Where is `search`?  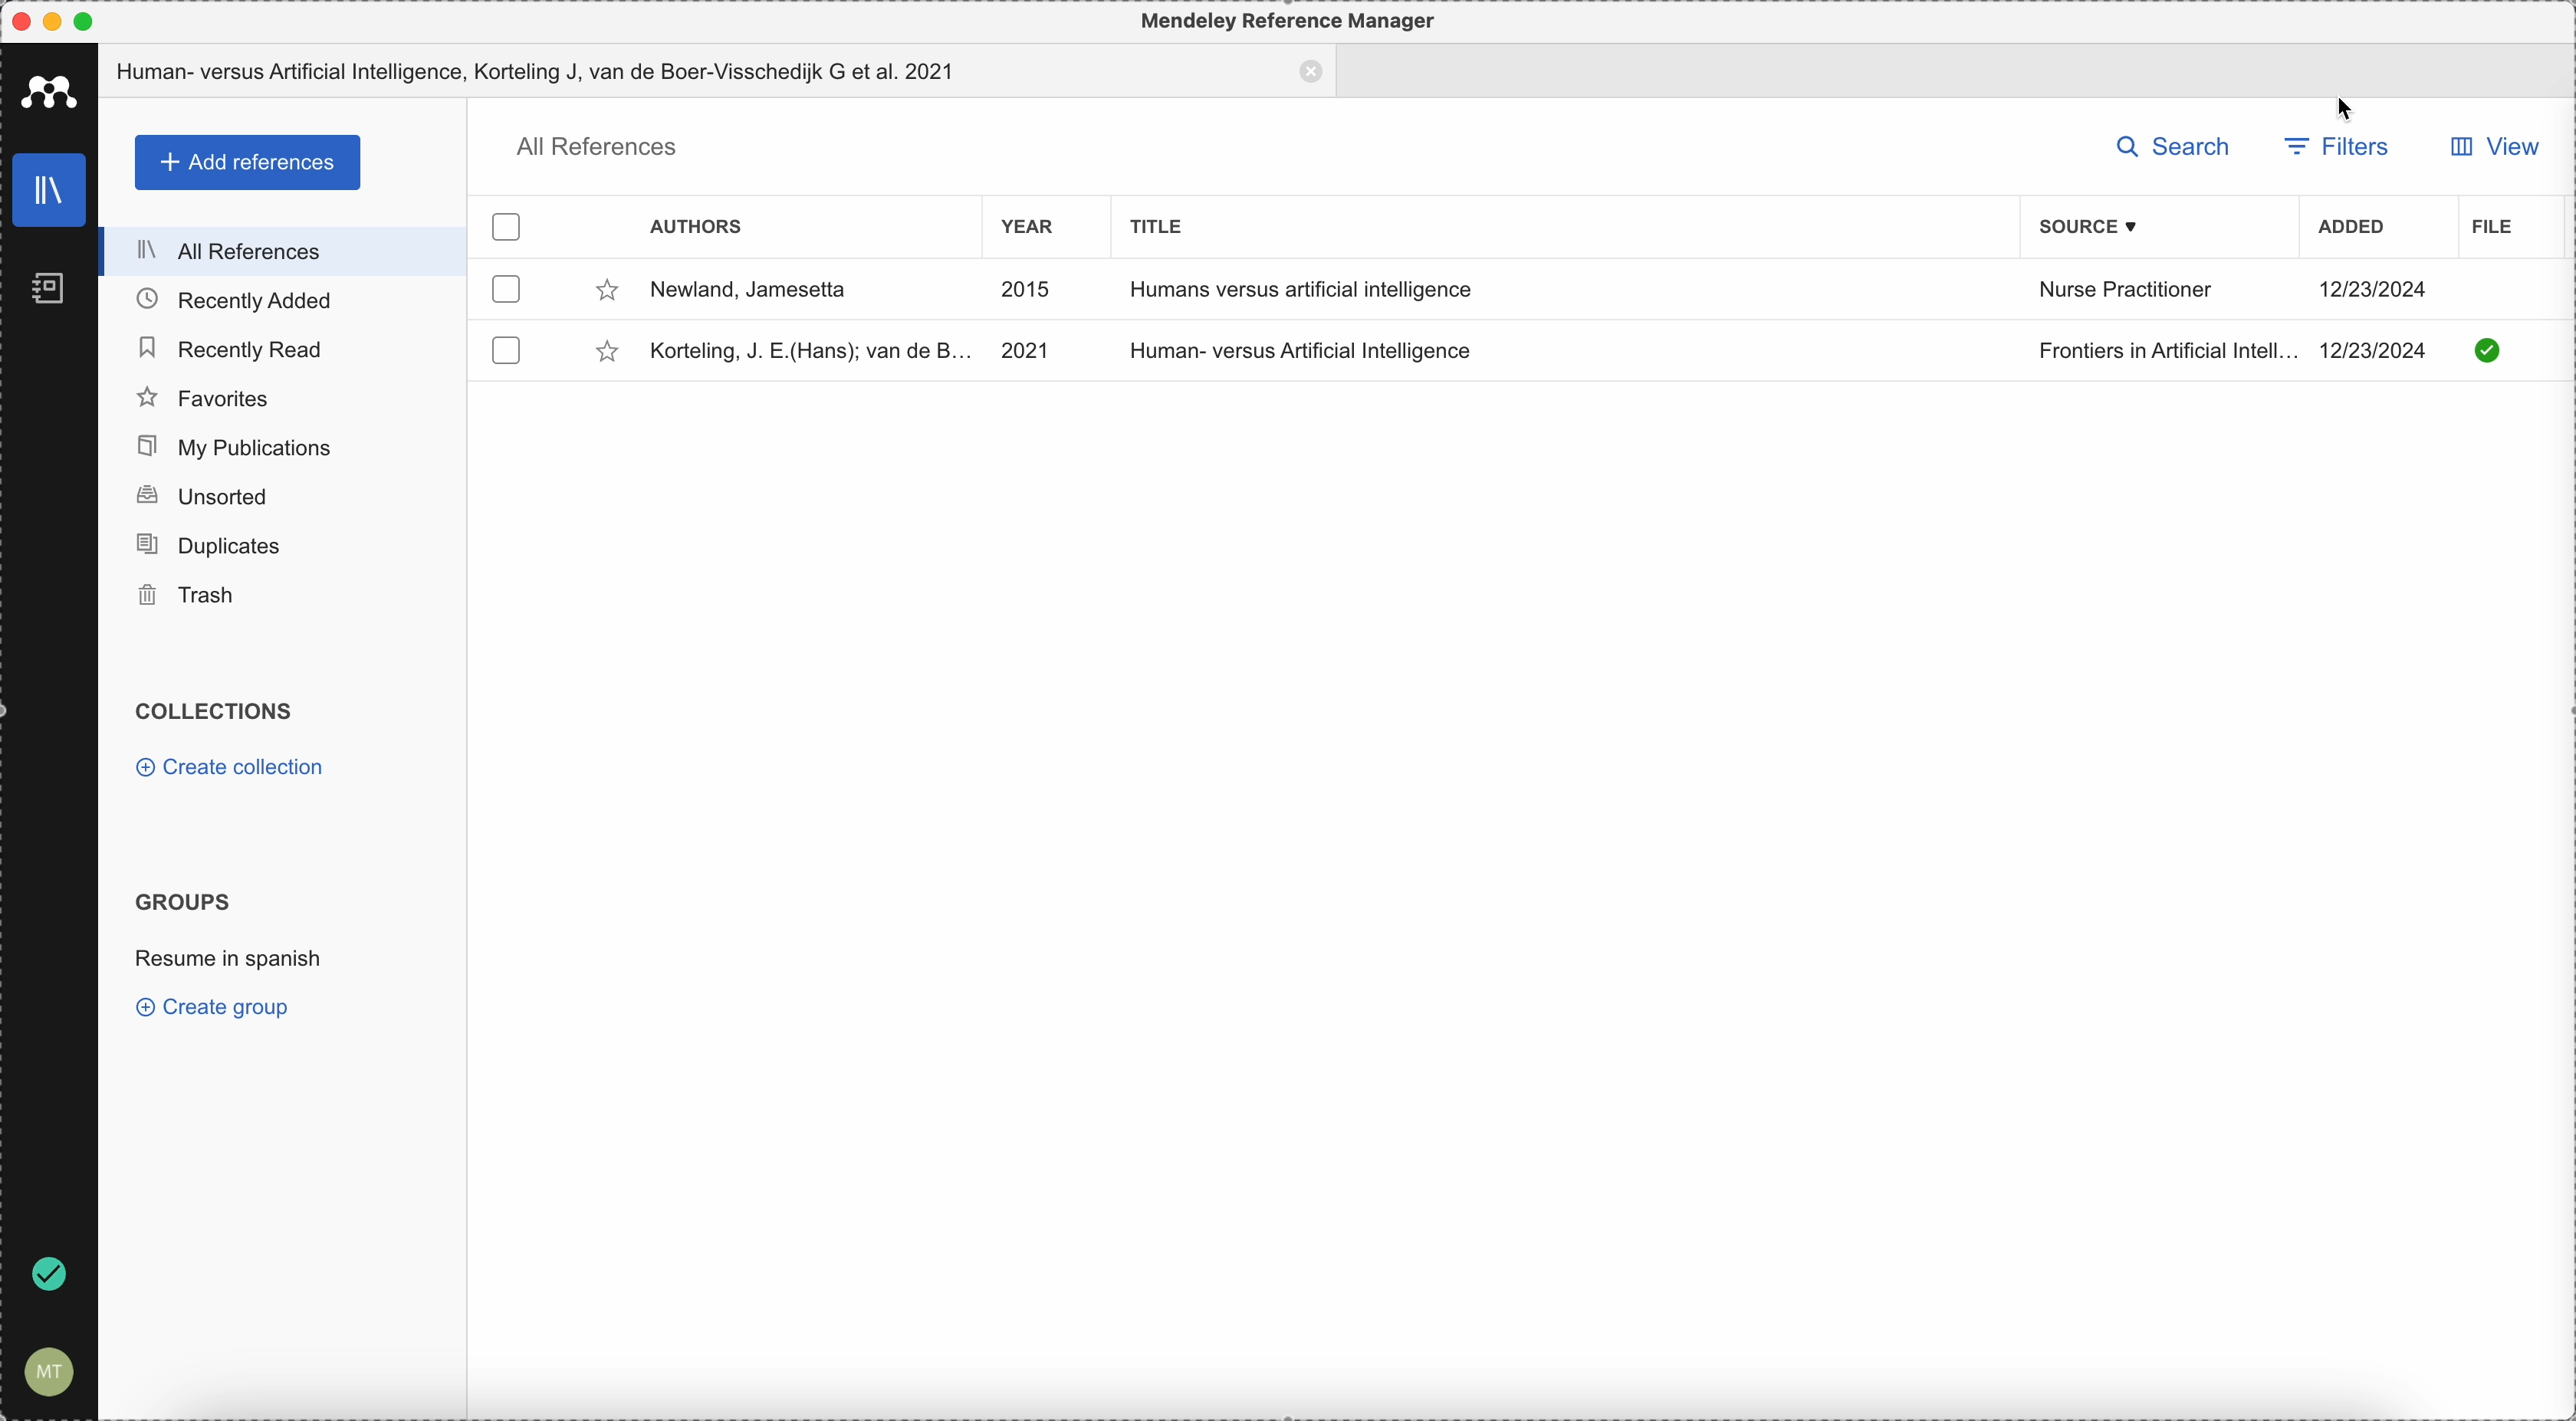
search is located at coordinates (2172, 146).